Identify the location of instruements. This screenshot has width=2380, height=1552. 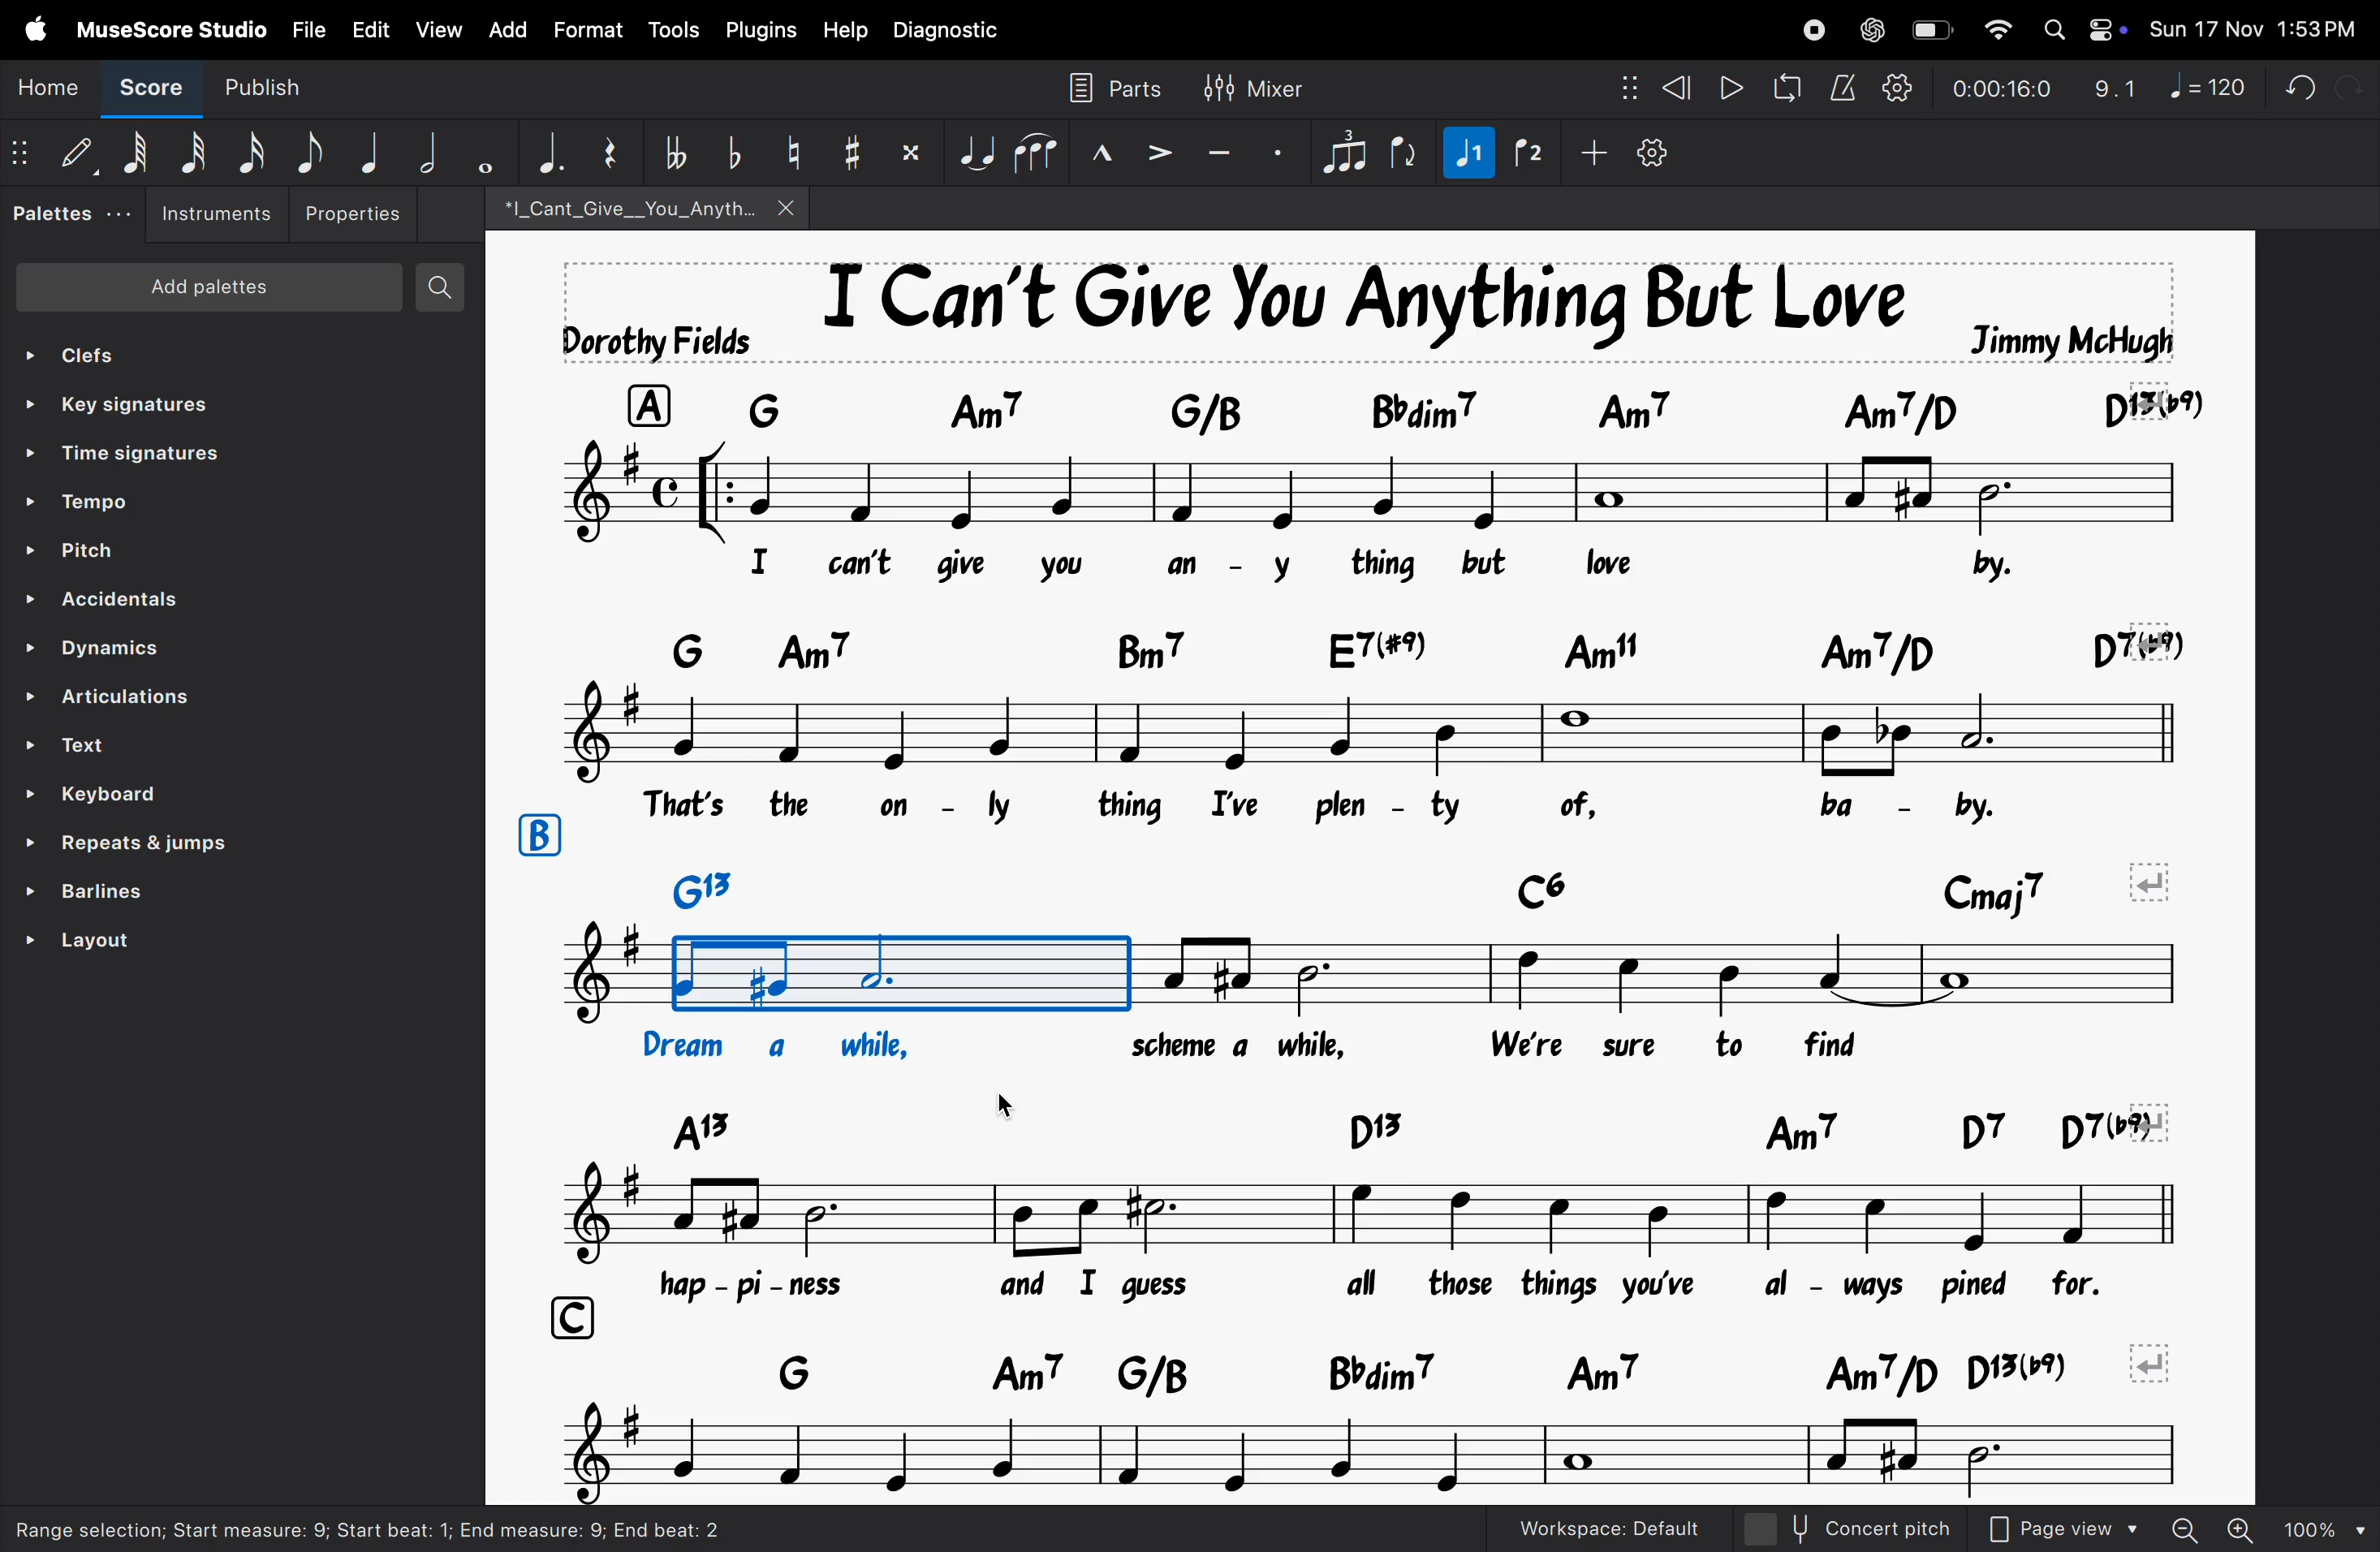
(222, 214).